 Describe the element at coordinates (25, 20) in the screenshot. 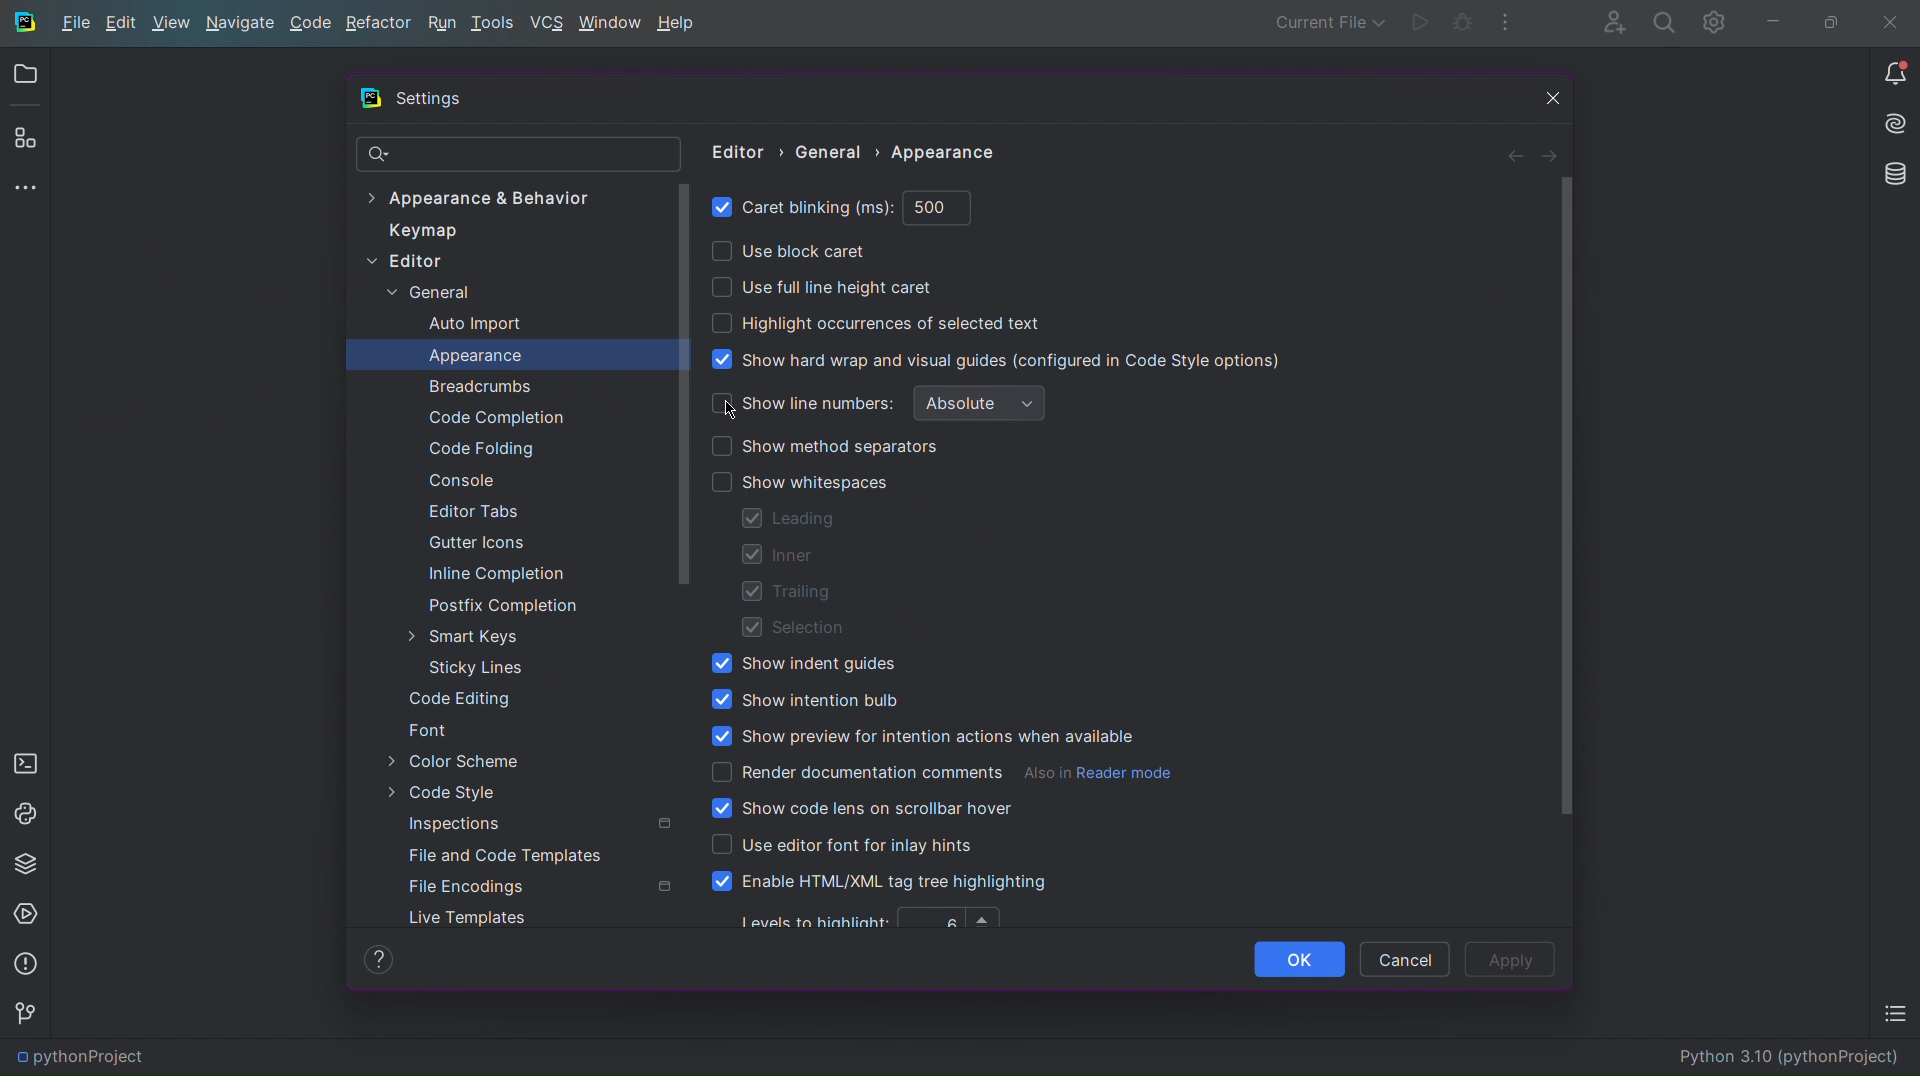

I see `Logo` at that location.